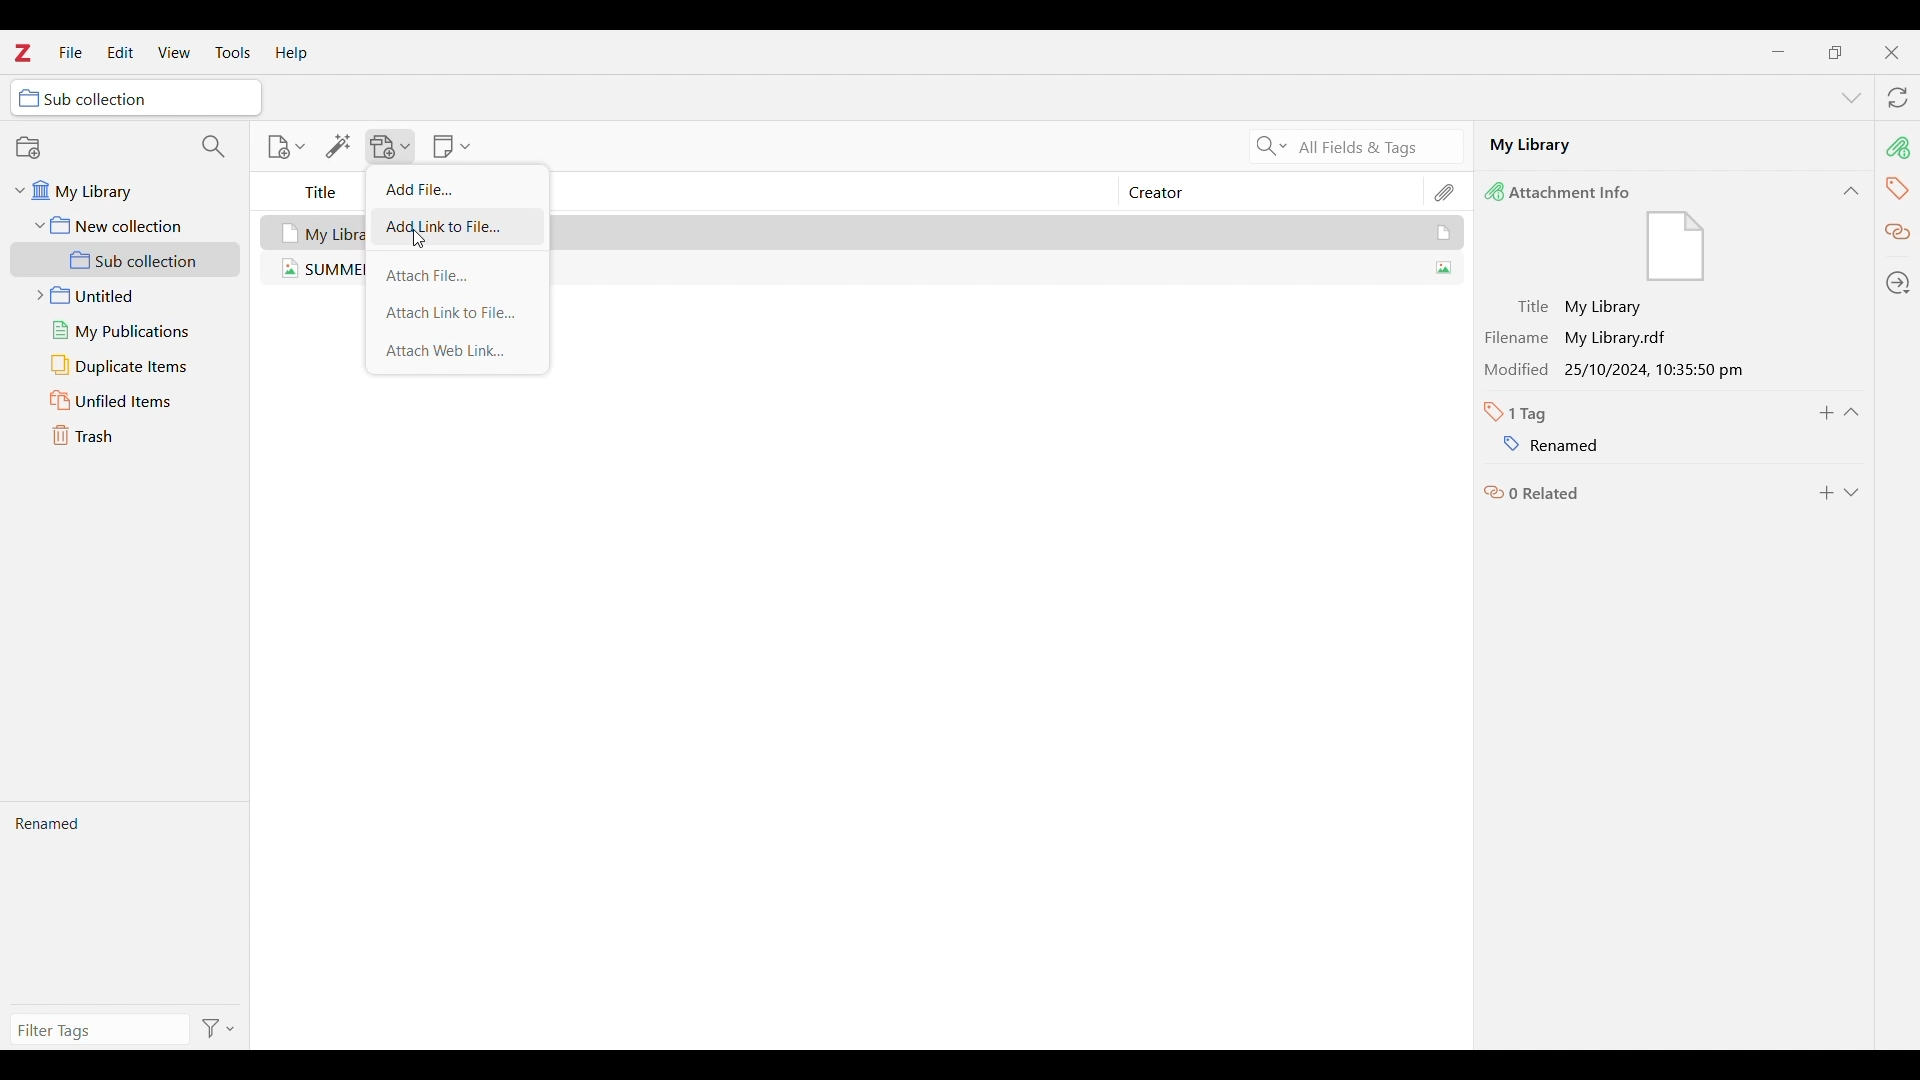 This screenshot has width=1920, height=1080. What do you see at coordinates (124, 225) in the screenshot?
I see `New collection folder` at bounding box center [124, 225].